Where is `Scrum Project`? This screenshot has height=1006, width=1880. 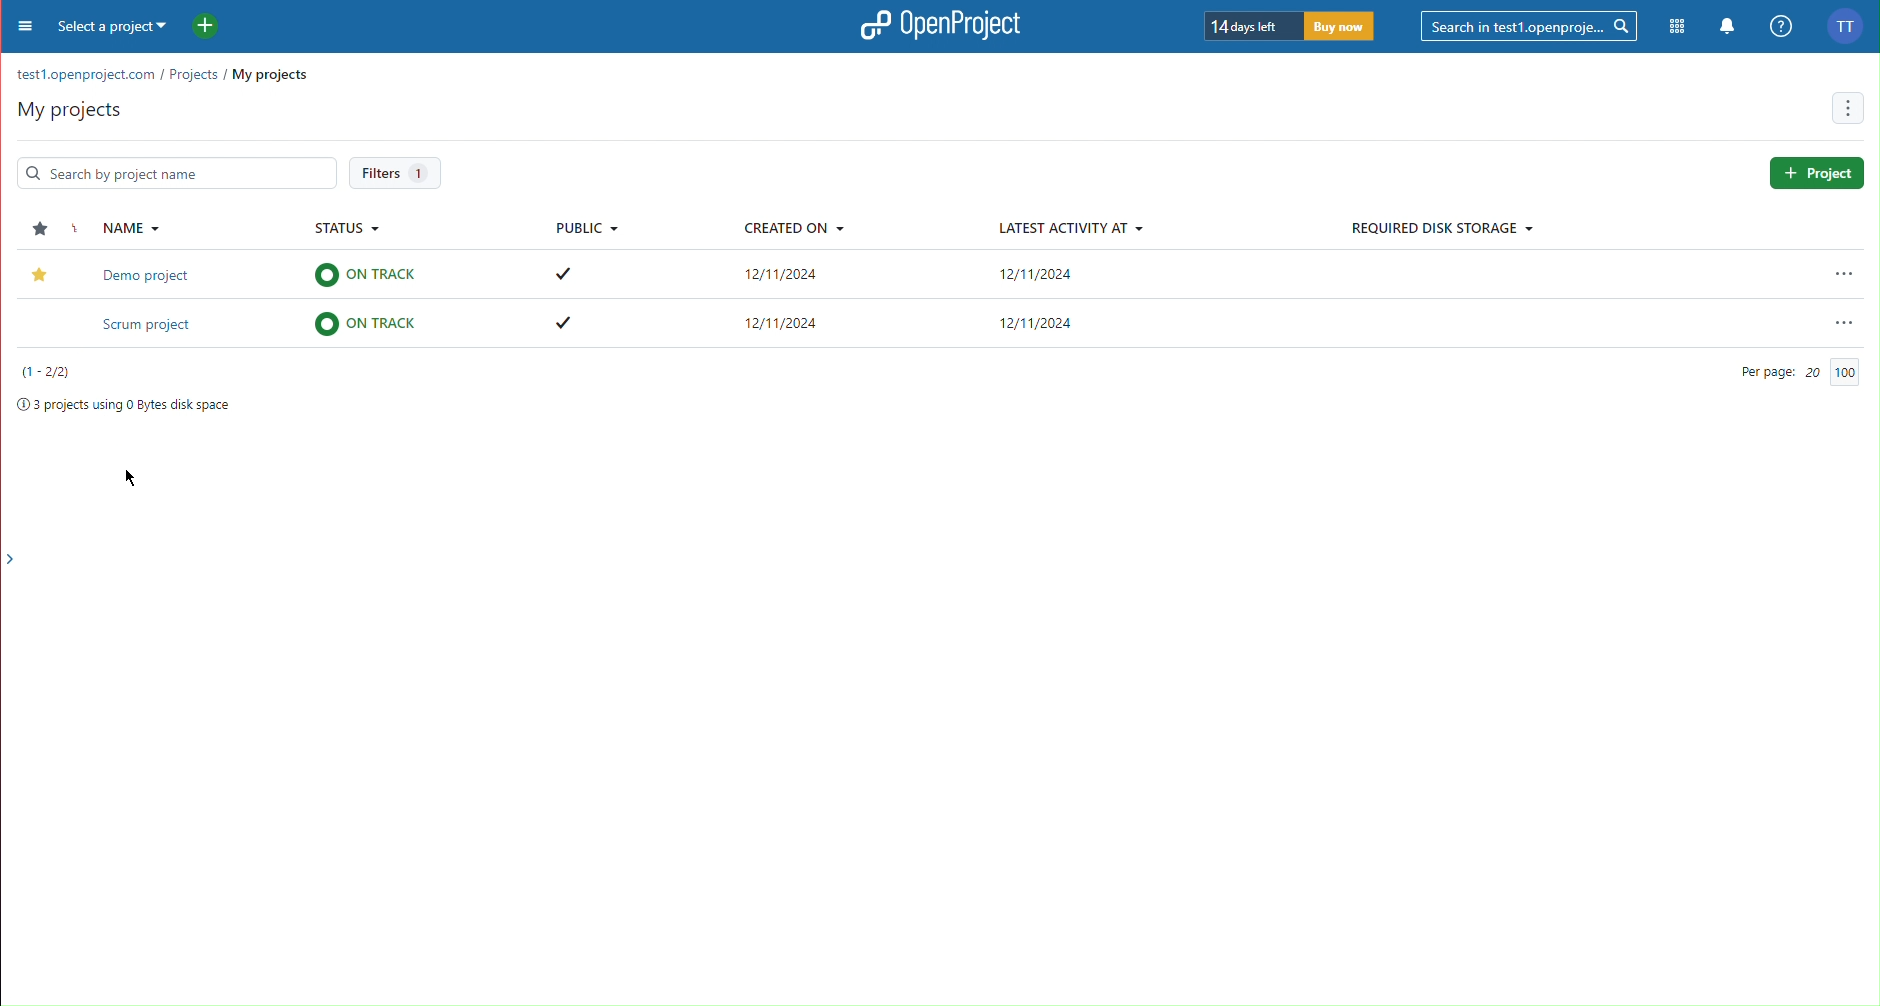
Scrum Project is located at coordinates (980, 277).